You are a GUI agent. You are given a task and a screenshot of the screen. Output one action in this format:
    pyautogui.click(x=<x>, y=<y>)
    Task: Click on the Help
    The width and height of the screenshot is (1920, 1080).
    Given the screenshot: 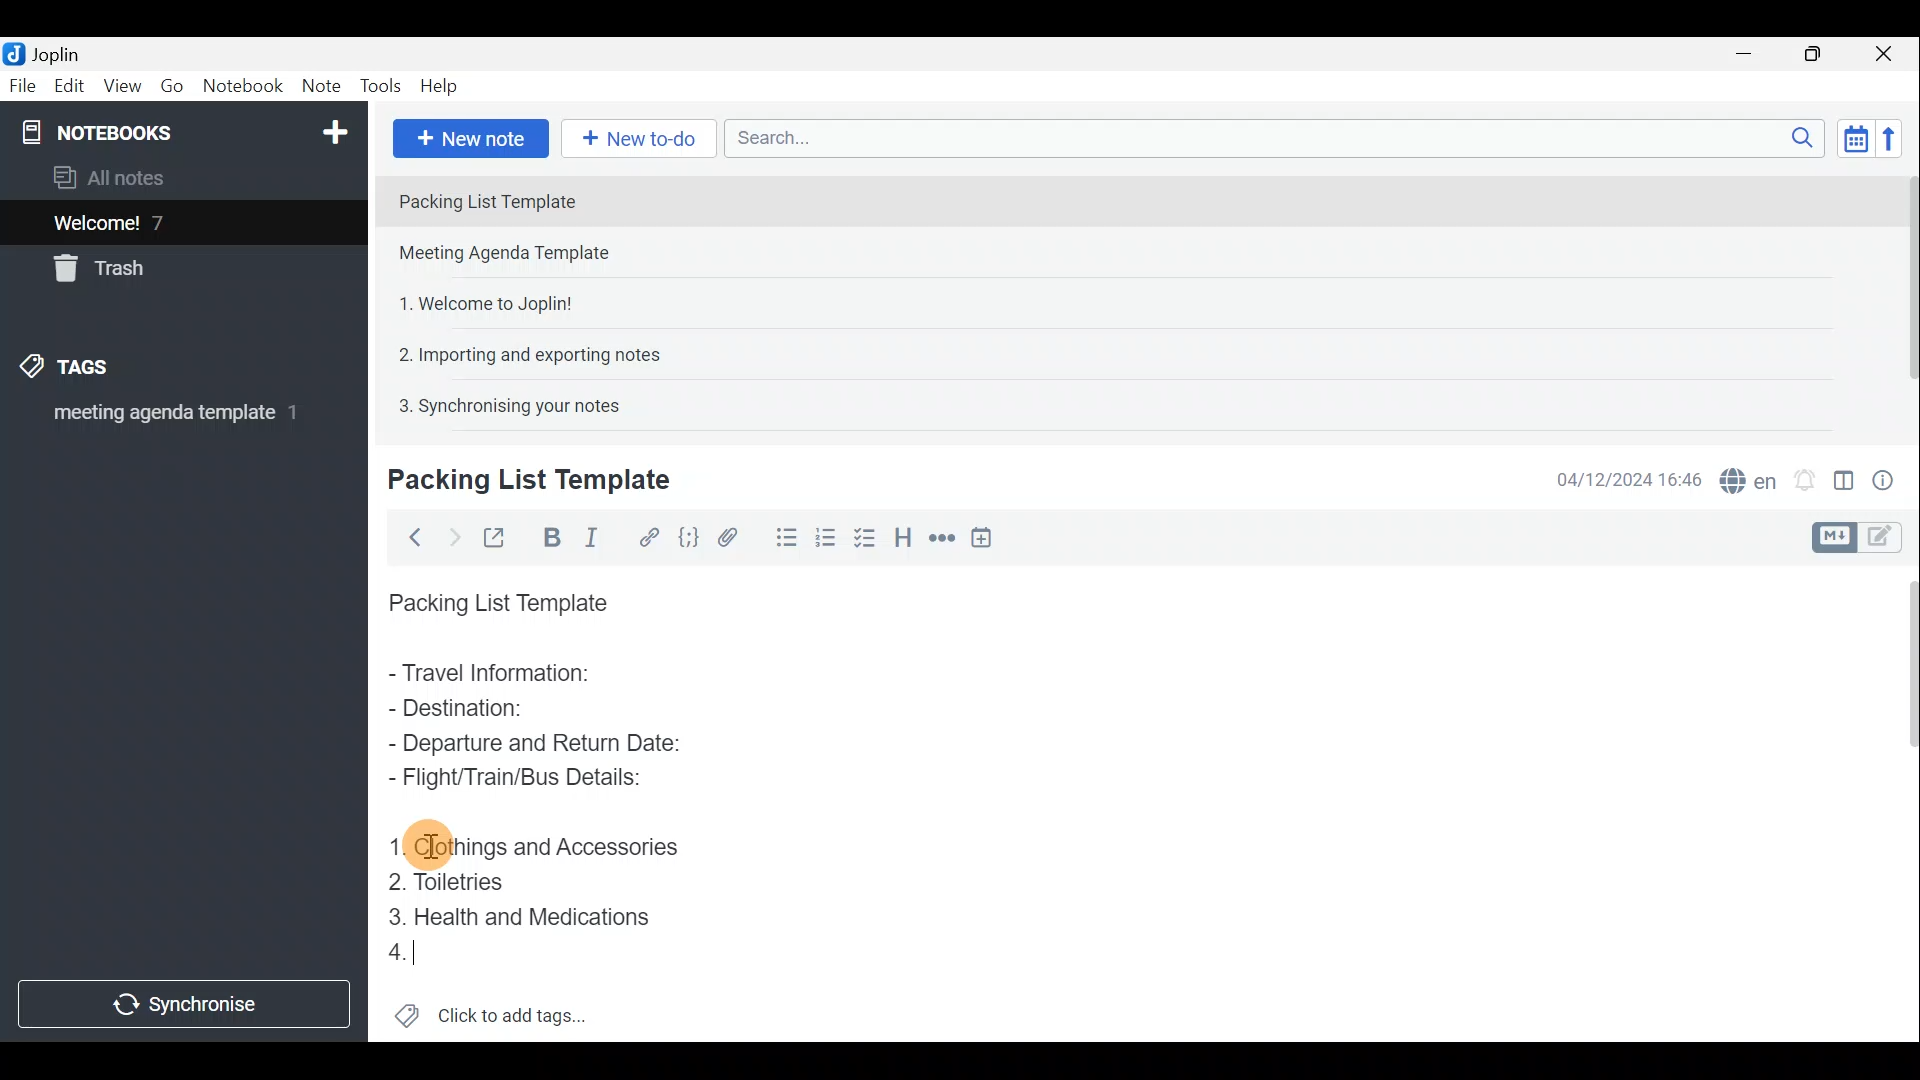 What is the action you would take?
    pyautogui.click(x=442, y=88)
    